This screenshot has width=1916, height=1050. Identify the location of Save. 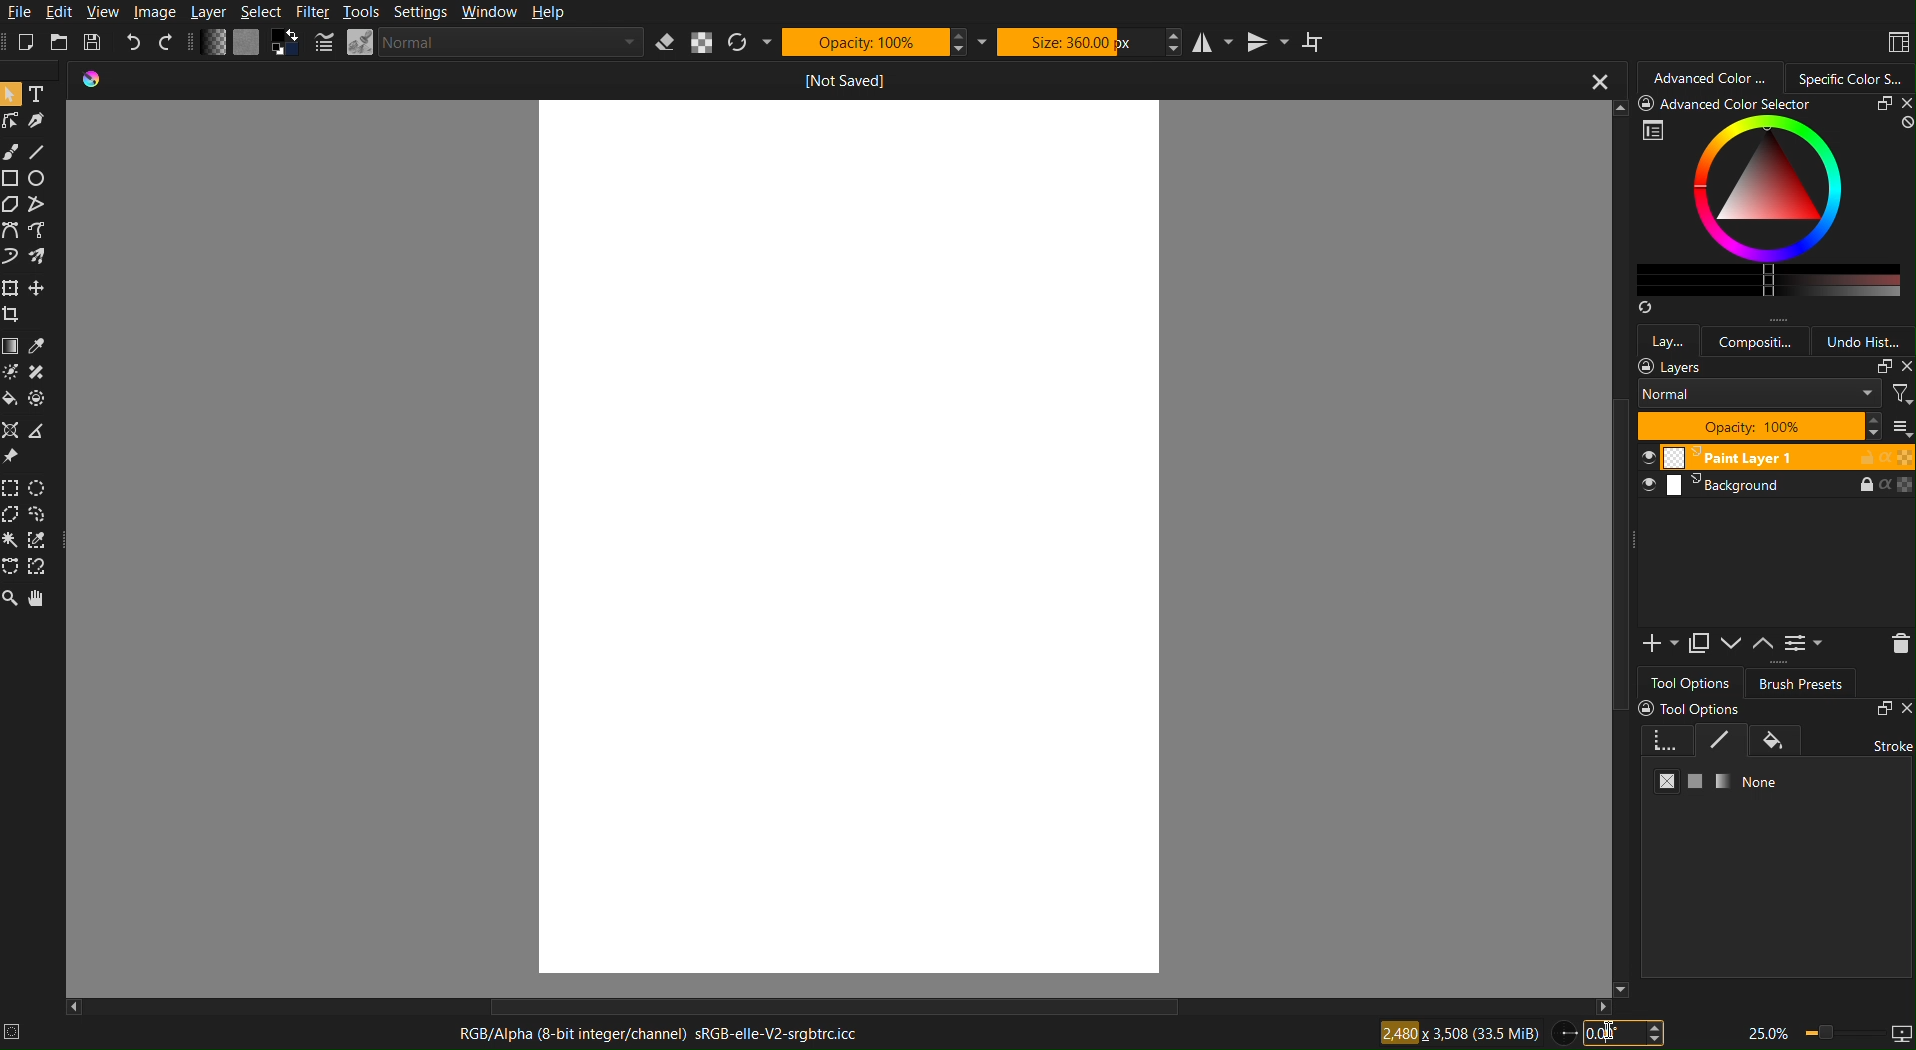
(92, 41).